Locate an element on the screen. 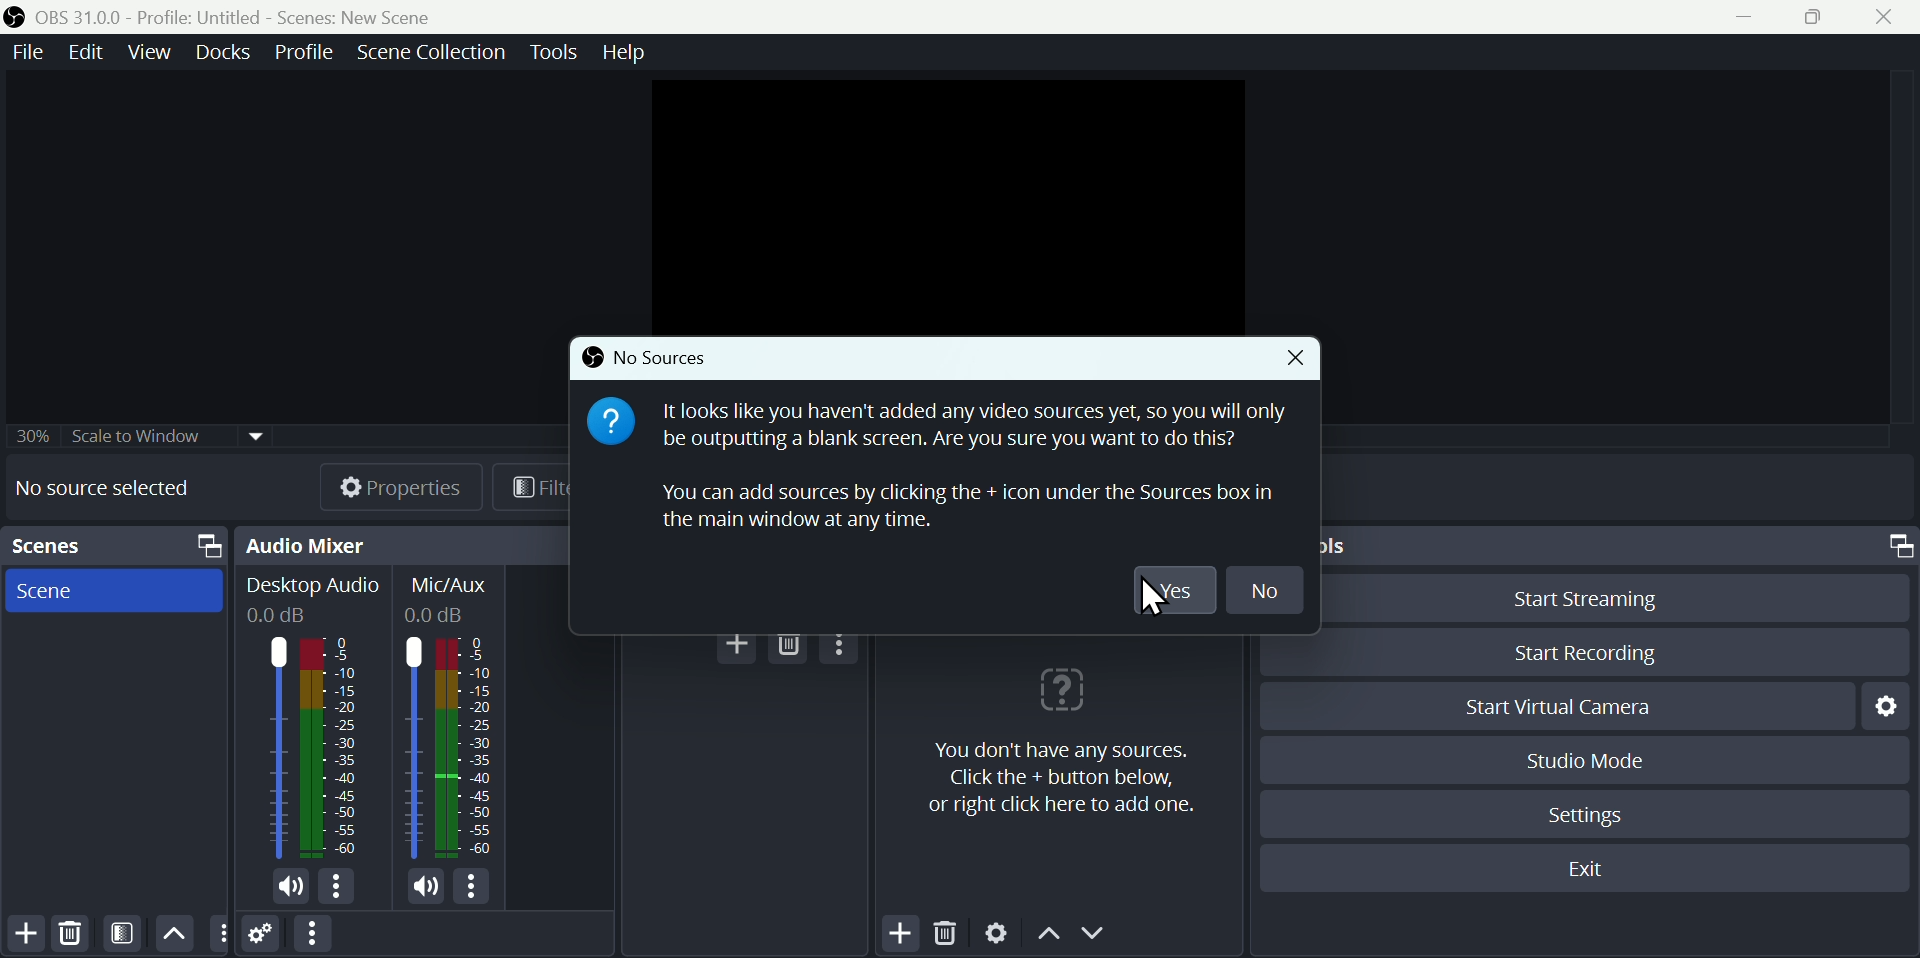 This screenshot has width=1920, height=958. speaker is located at coordinates (421, 888).